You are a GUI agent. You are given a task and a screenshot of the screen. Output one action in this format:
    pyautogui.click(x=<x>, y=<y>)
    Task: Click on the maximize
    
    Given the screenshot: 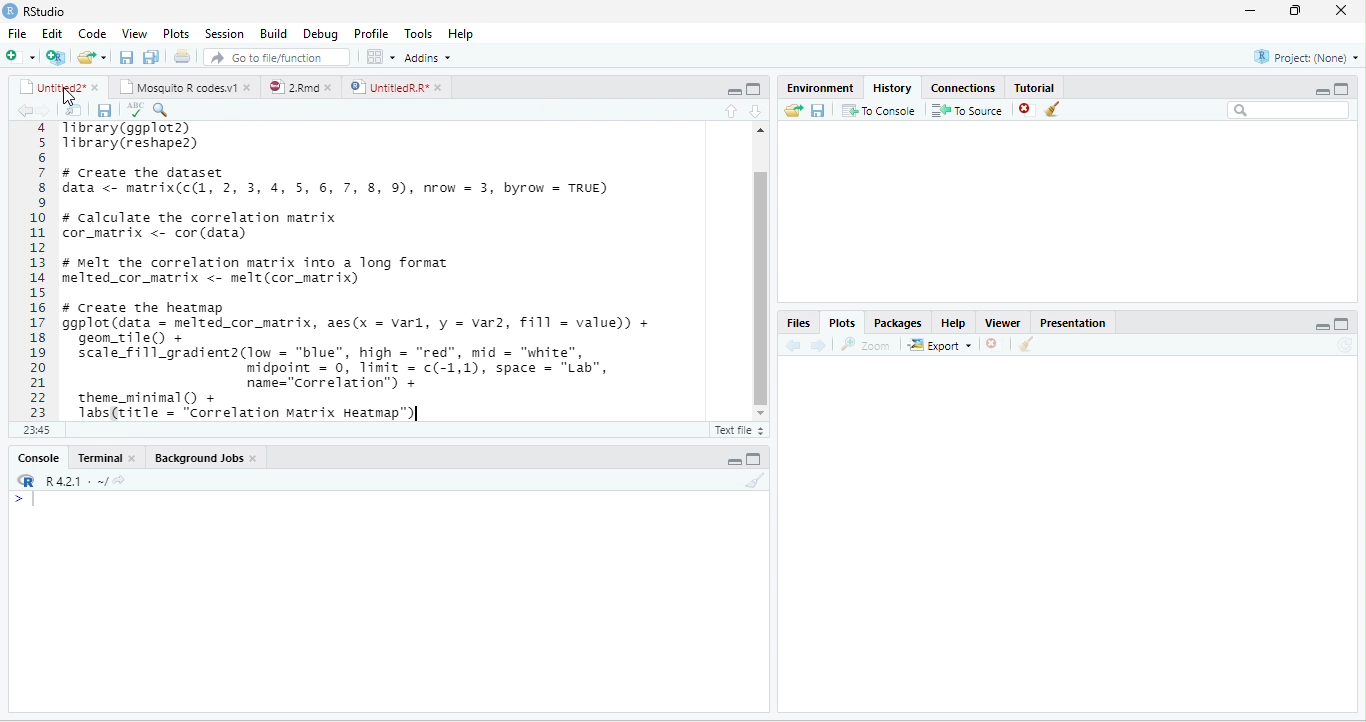 What is the action you would take?
    pyautogui.click(x=753, y=89)
    